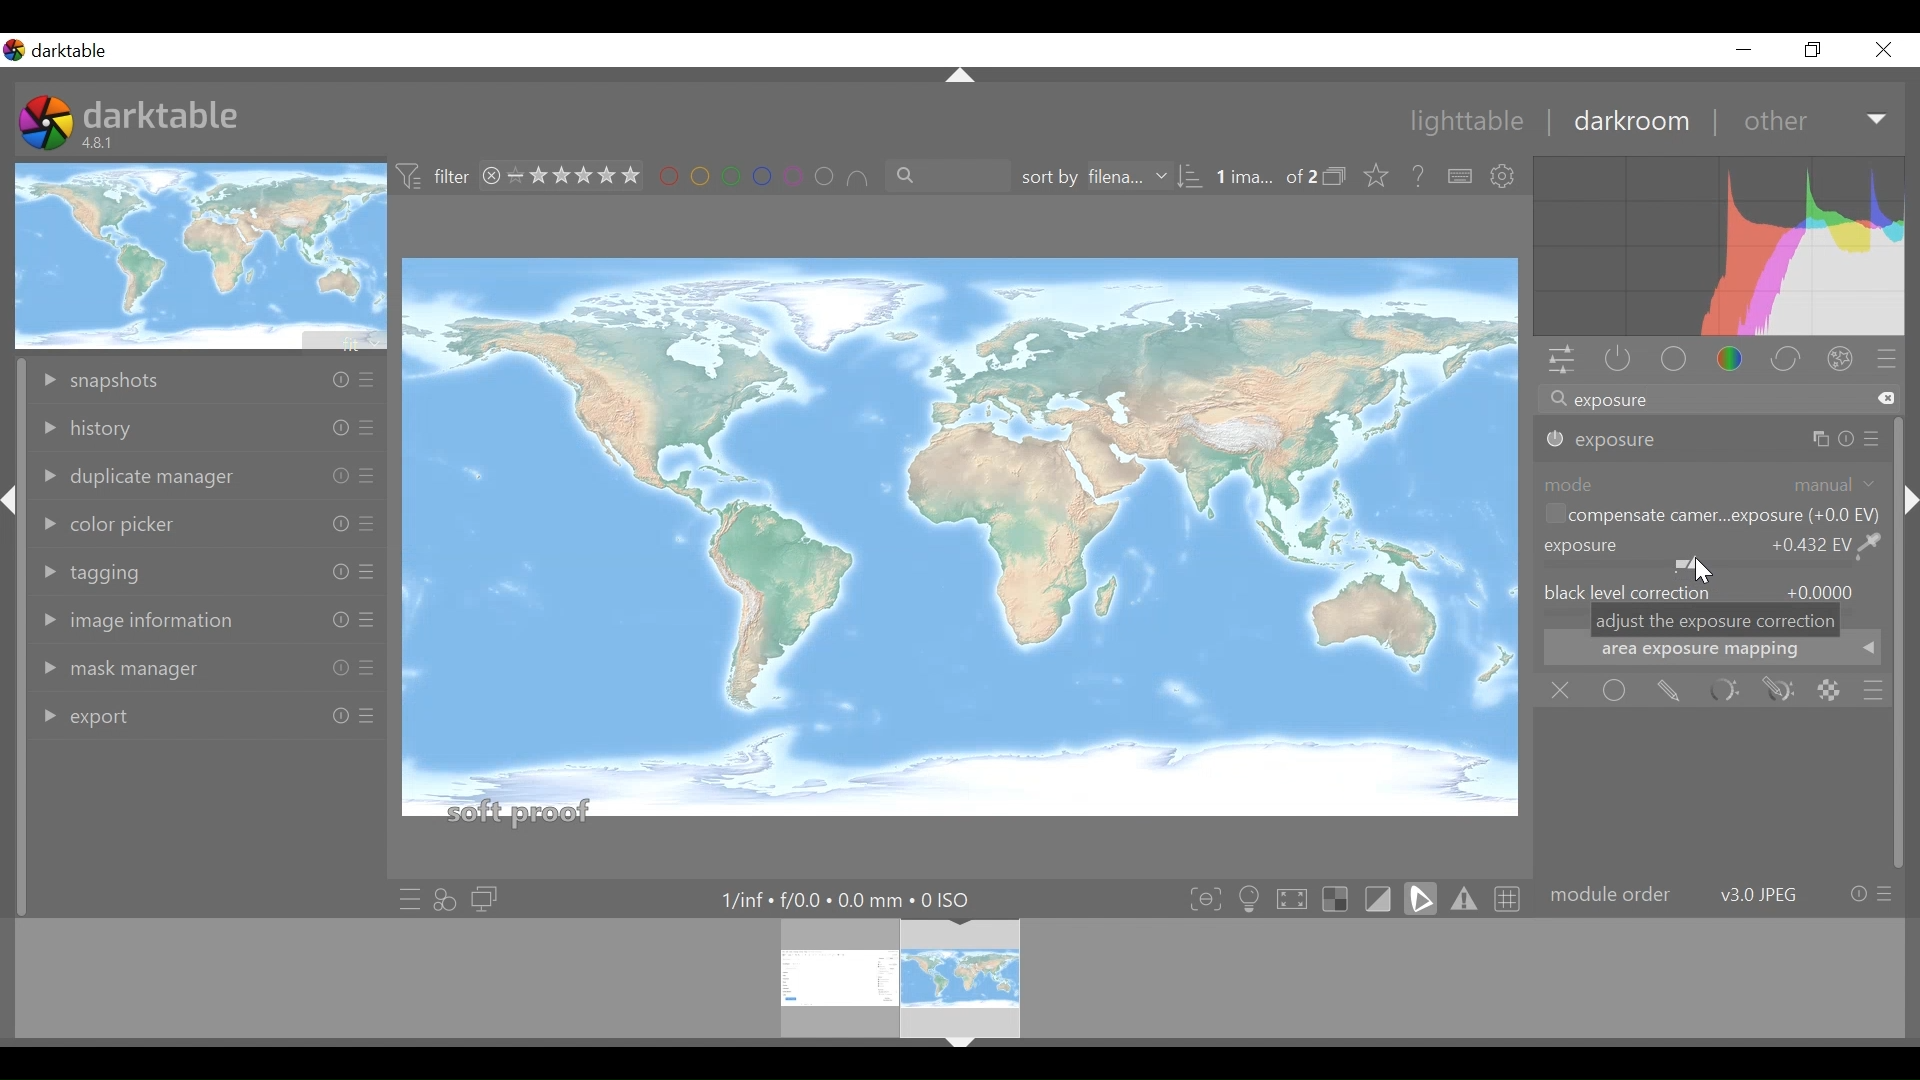 This screenshot has width=1920, height=1080. What do you see at coordinates (1789, 361) in the screenshot?
I see `correct` at bounding box center [1789, 361].